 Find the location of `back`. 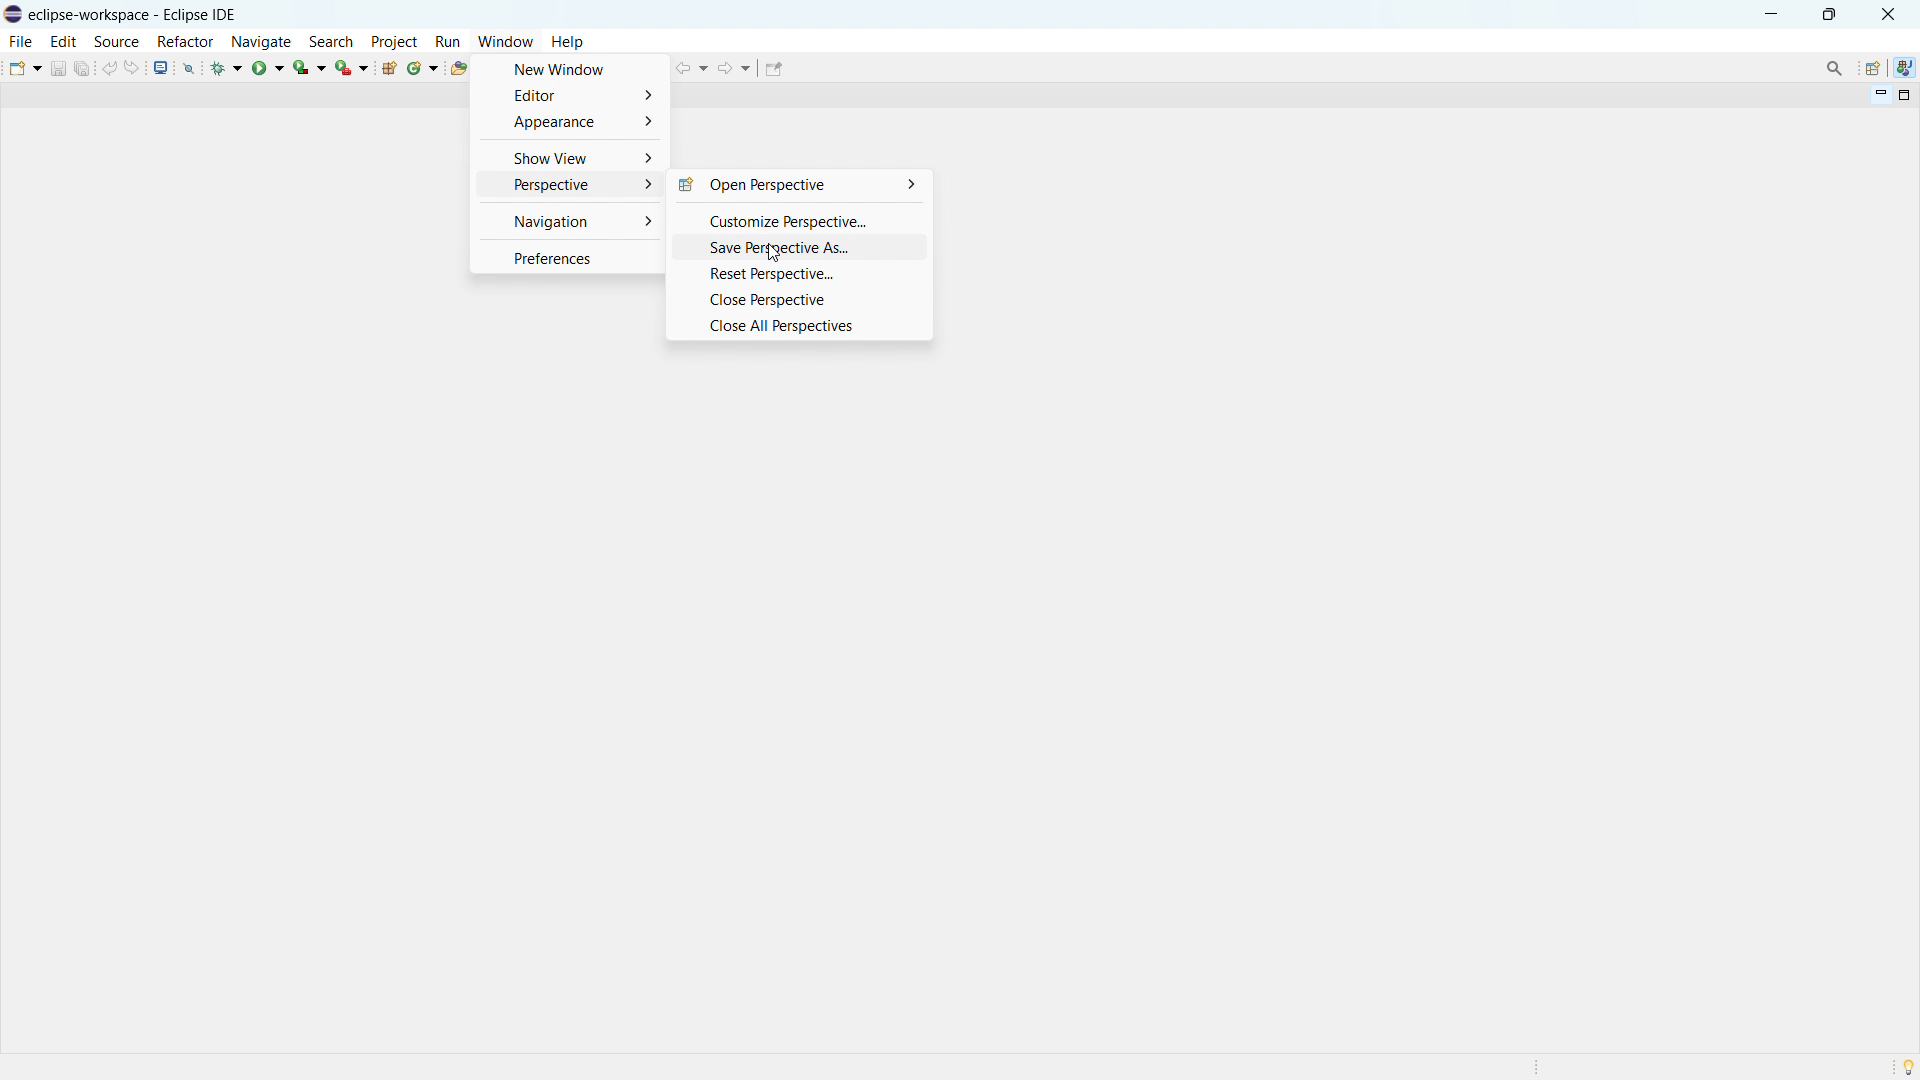

back is located at coordinates (692, 68).